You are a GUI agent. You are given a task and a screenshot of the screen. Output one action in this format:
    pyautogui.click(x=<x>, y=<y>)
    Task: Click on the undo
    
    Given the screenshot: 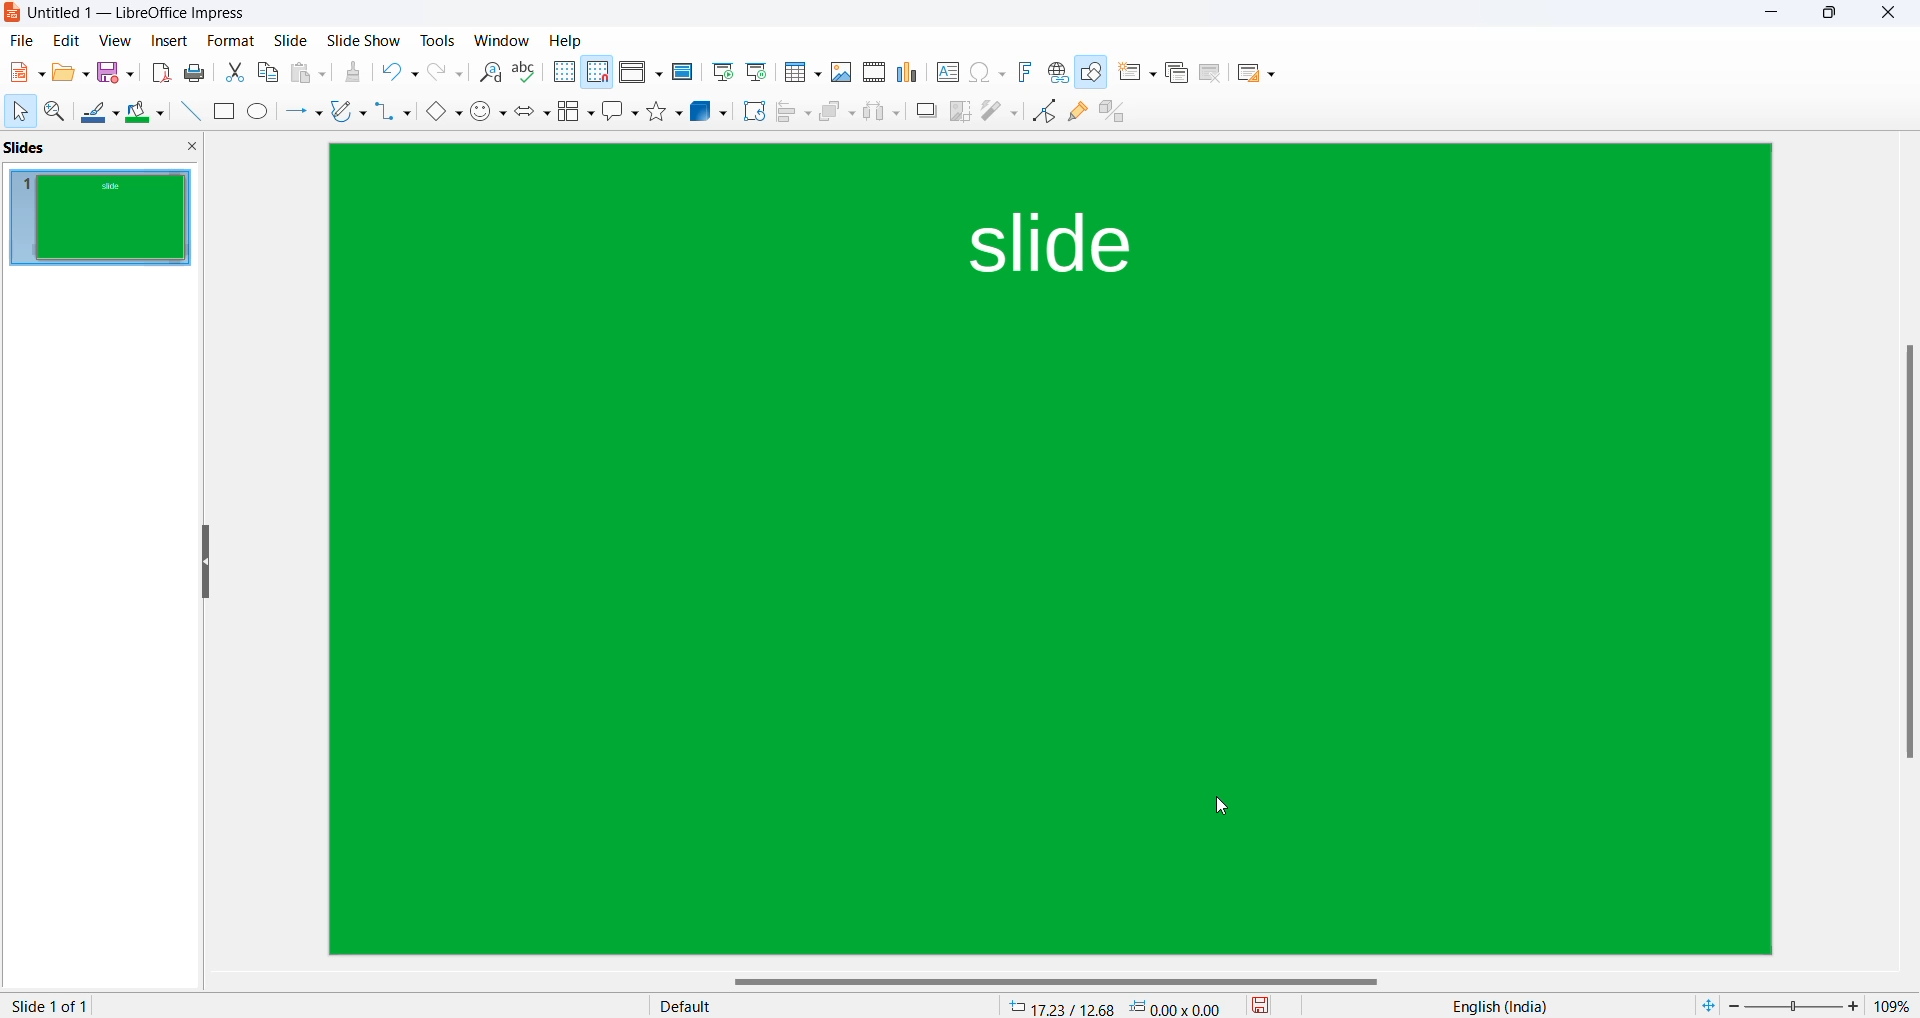 What is the action you would take?
    pyautogui.click(x=403, y=75)
    